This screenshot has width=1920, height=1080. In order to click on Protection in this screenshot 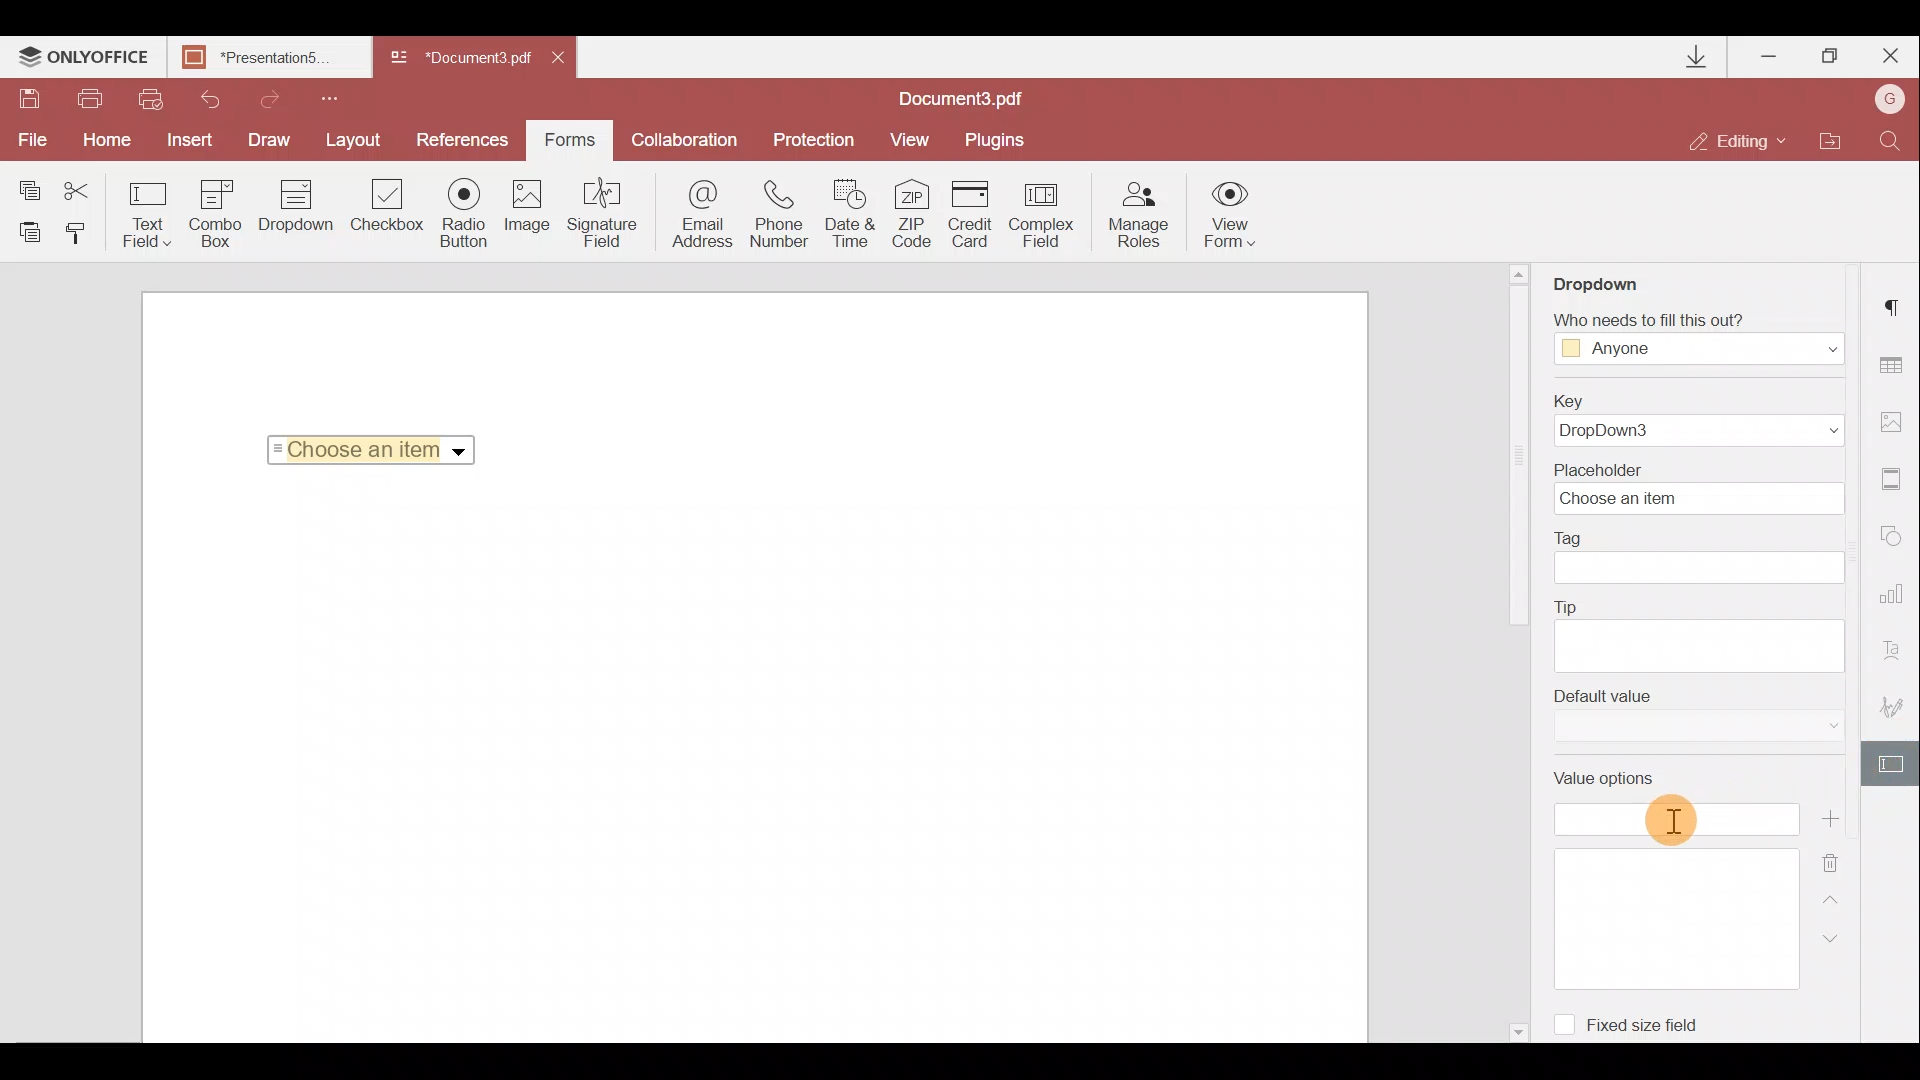, I will do `click(809, 142)`.